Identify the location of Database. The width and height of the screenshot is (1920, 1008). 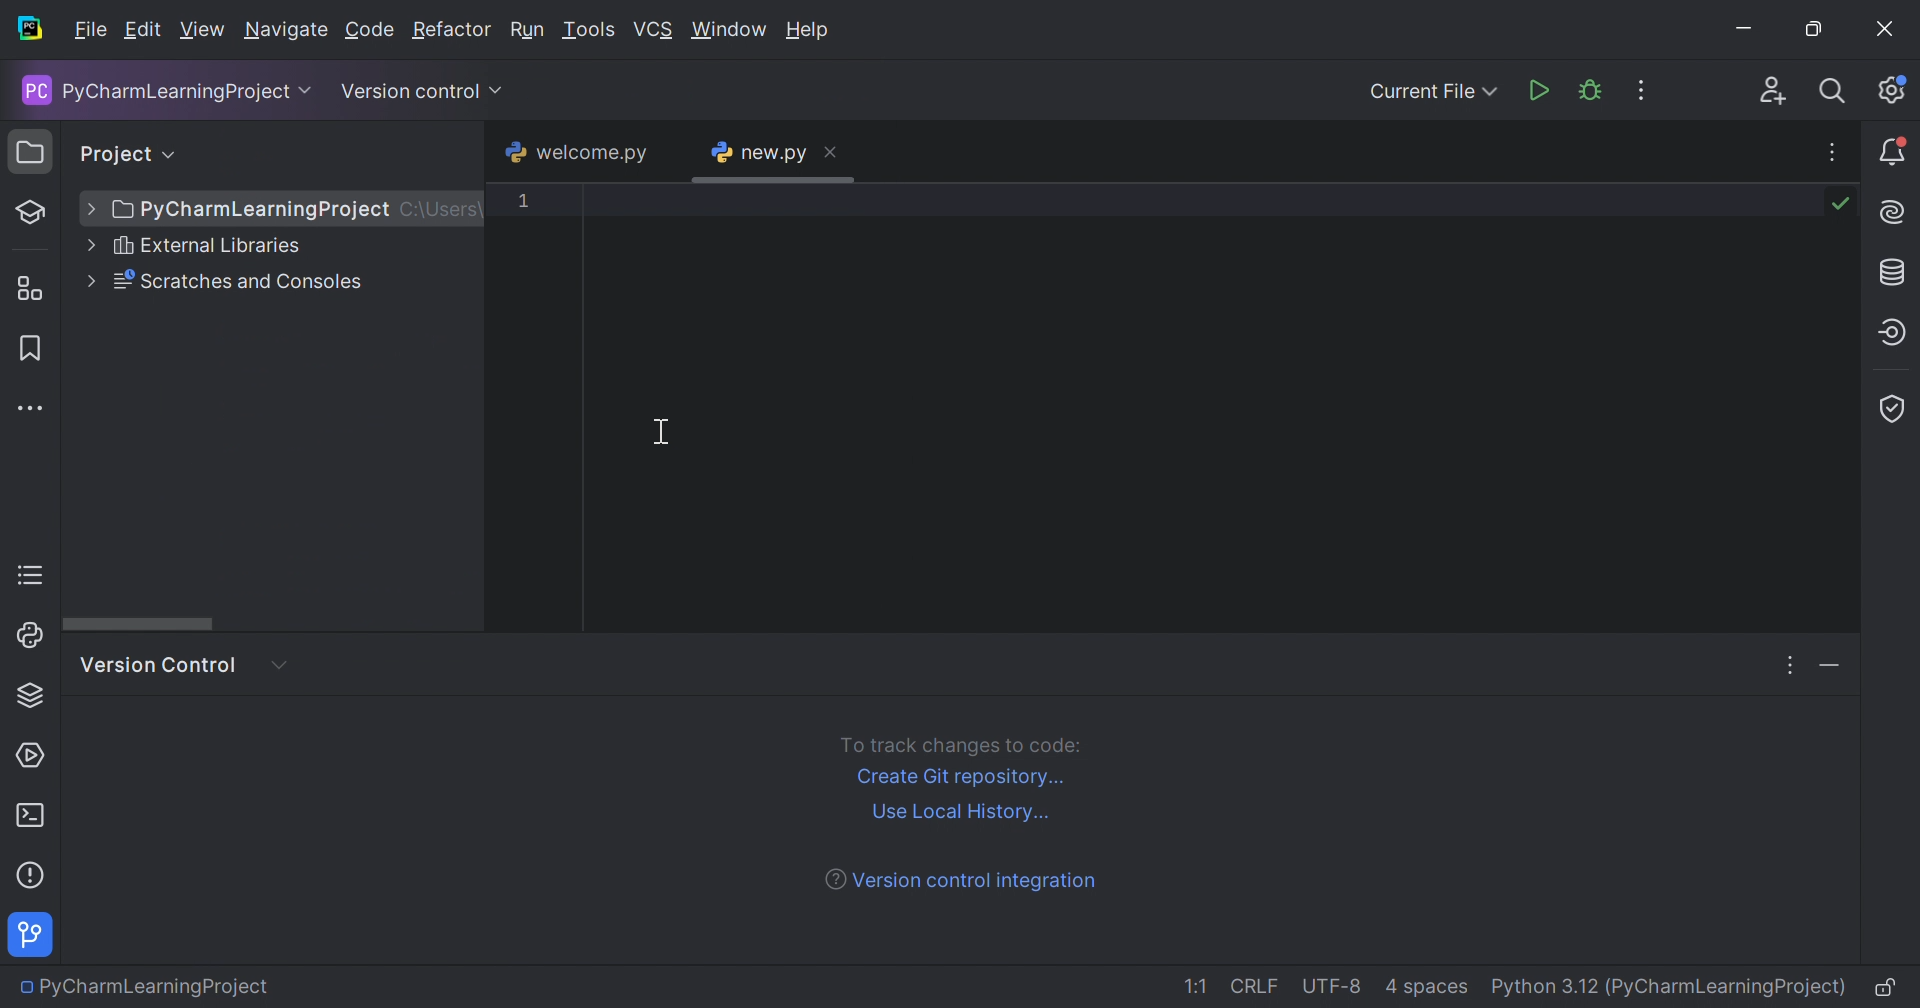
(1895, 271).